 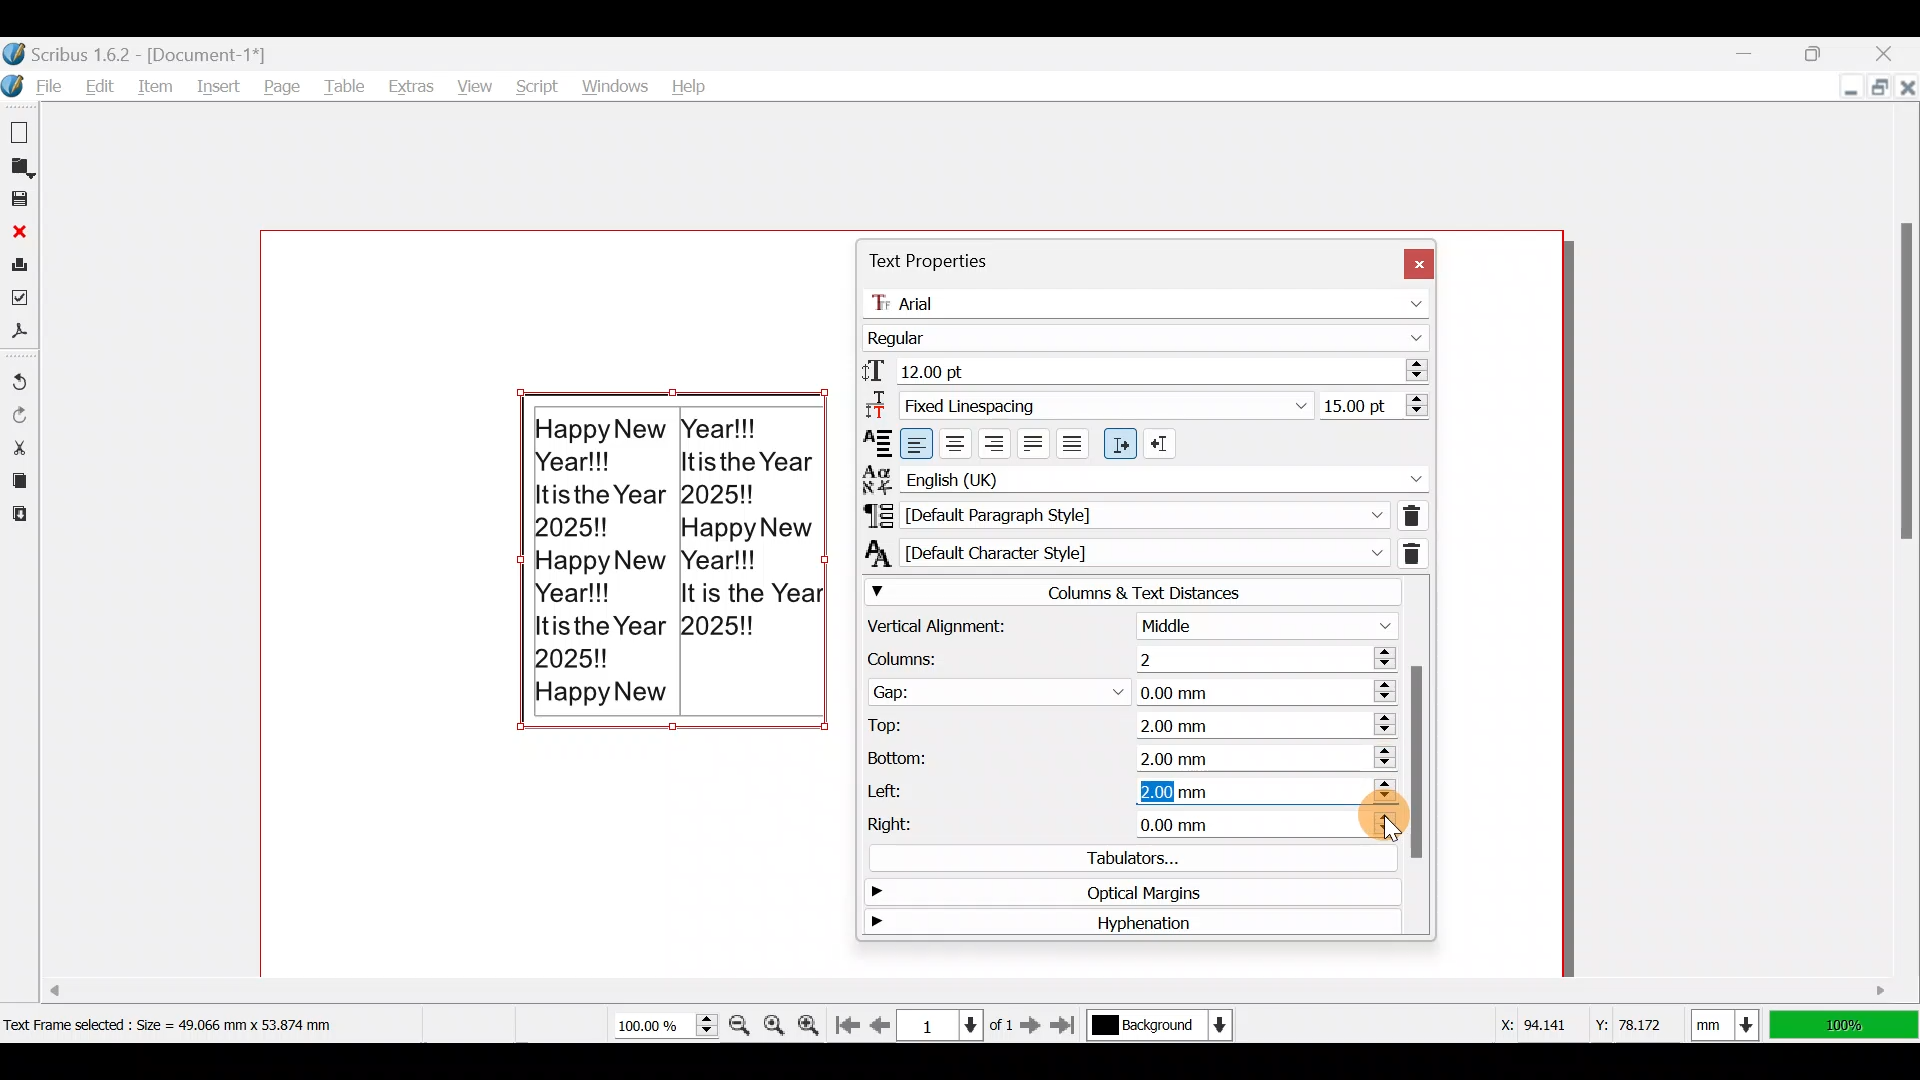 What do you see at coordinates (1895, 49) in the screenshot?
I see `Close` at bounding box center [1895, 49].